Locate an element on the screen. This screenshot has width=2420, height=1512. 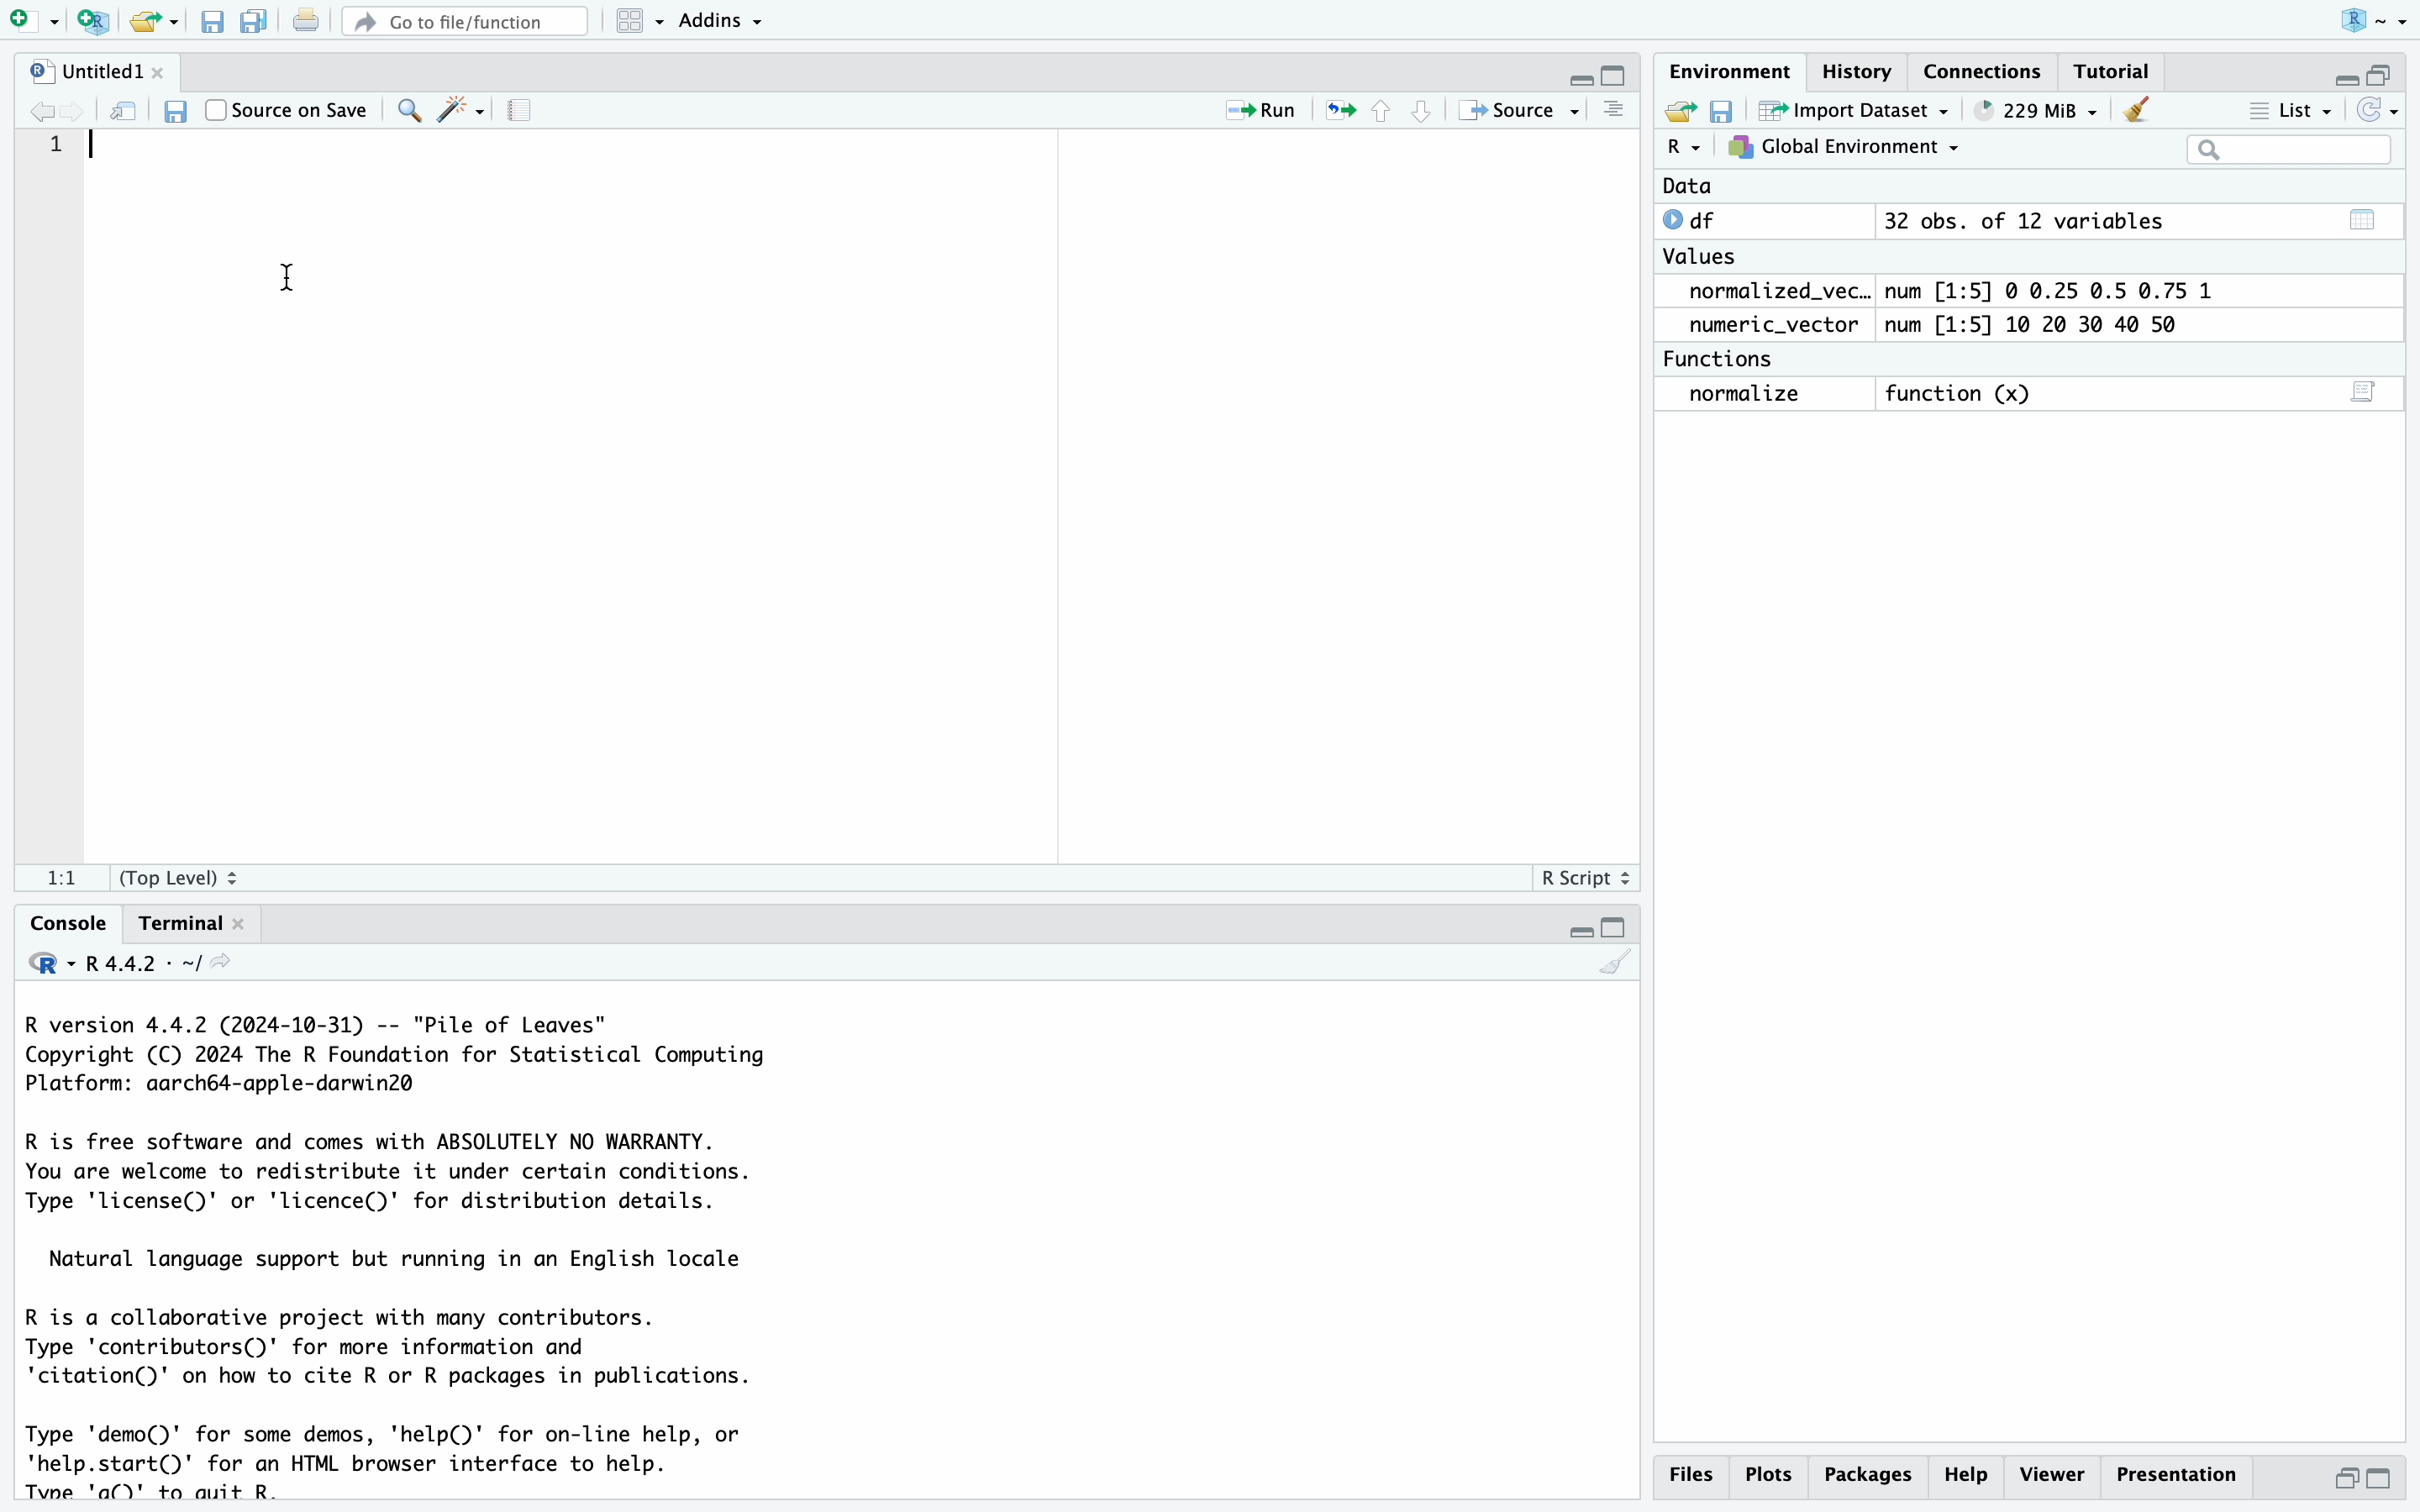
Terminal is located at coordinates (181, 926).